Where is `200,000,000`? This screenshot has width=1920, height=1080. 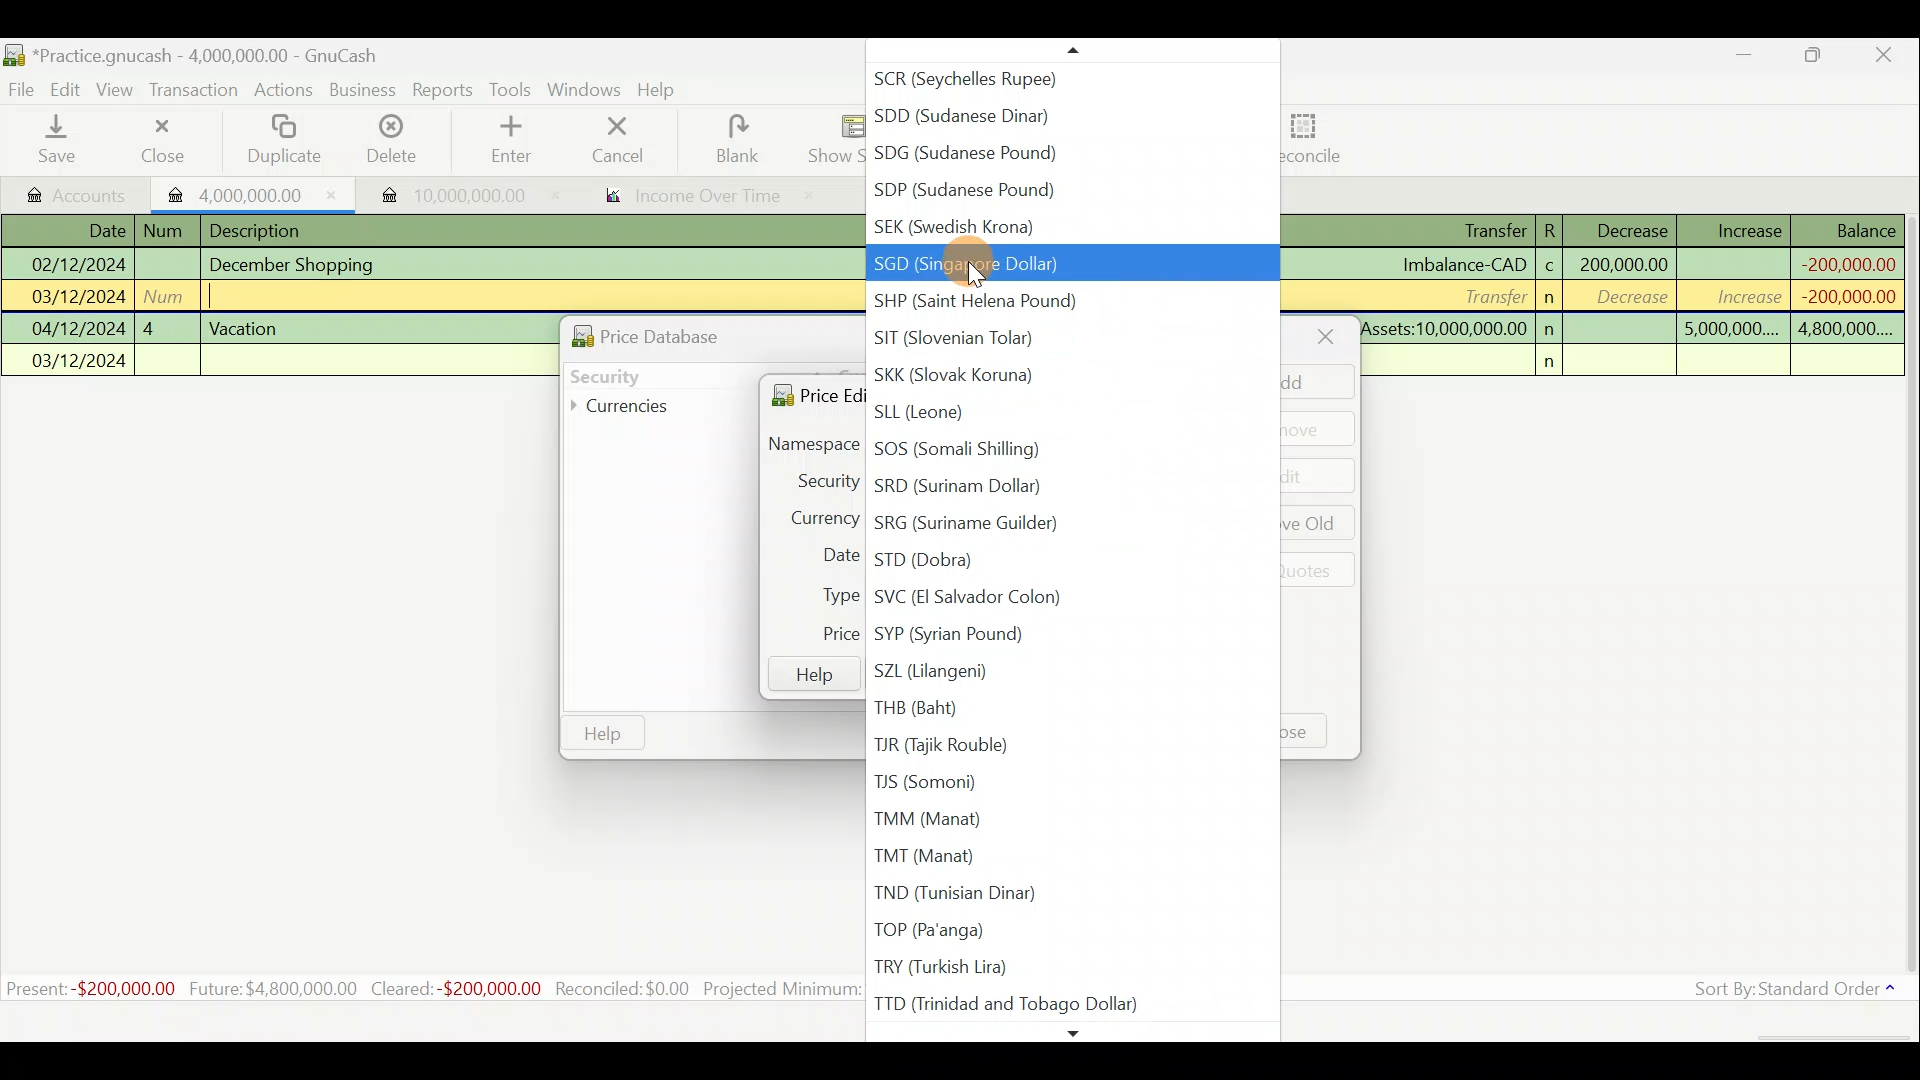 200,000,000 is located at coordinates (1622, 264).